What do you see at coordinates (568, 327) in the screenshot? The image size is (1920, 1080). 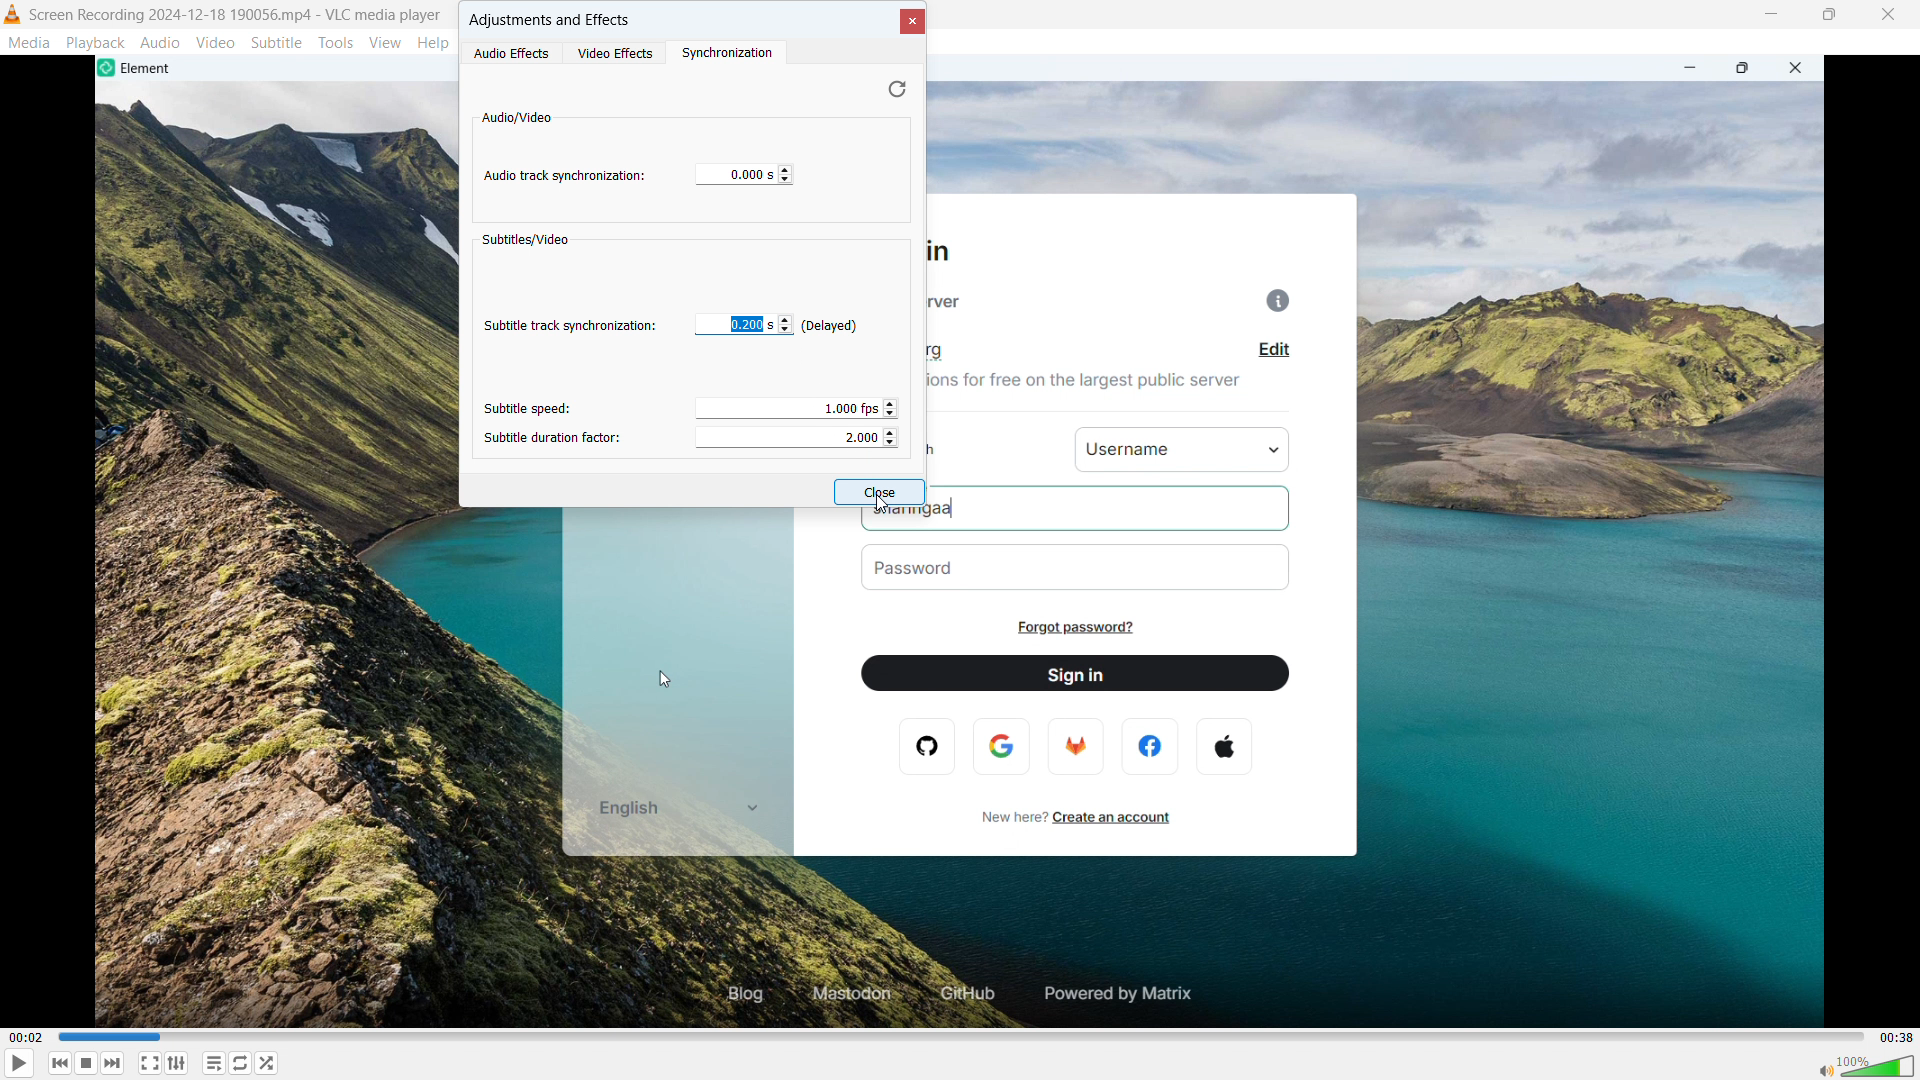 I see `subtitle track synchronization` at bounding box center [568, 327].